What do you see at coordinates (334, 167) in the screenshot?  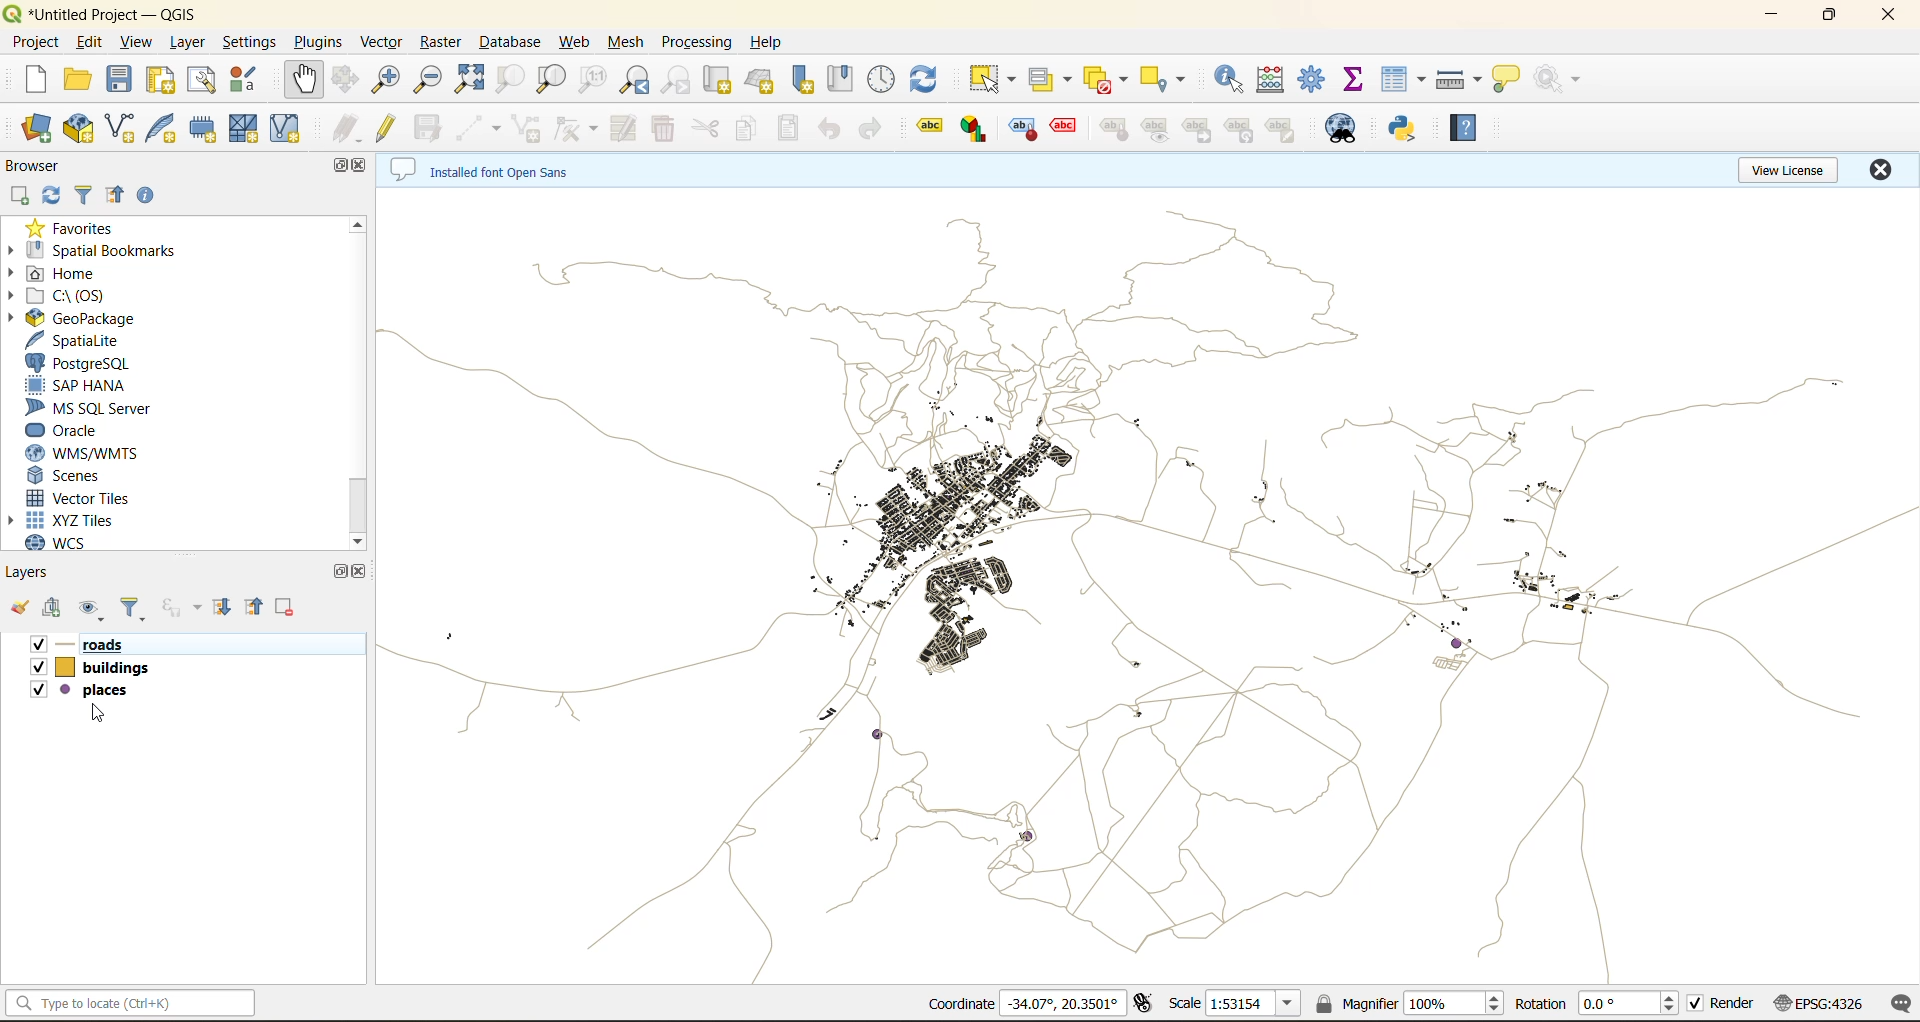 I see `maximize` at bounding box center [334, 167].